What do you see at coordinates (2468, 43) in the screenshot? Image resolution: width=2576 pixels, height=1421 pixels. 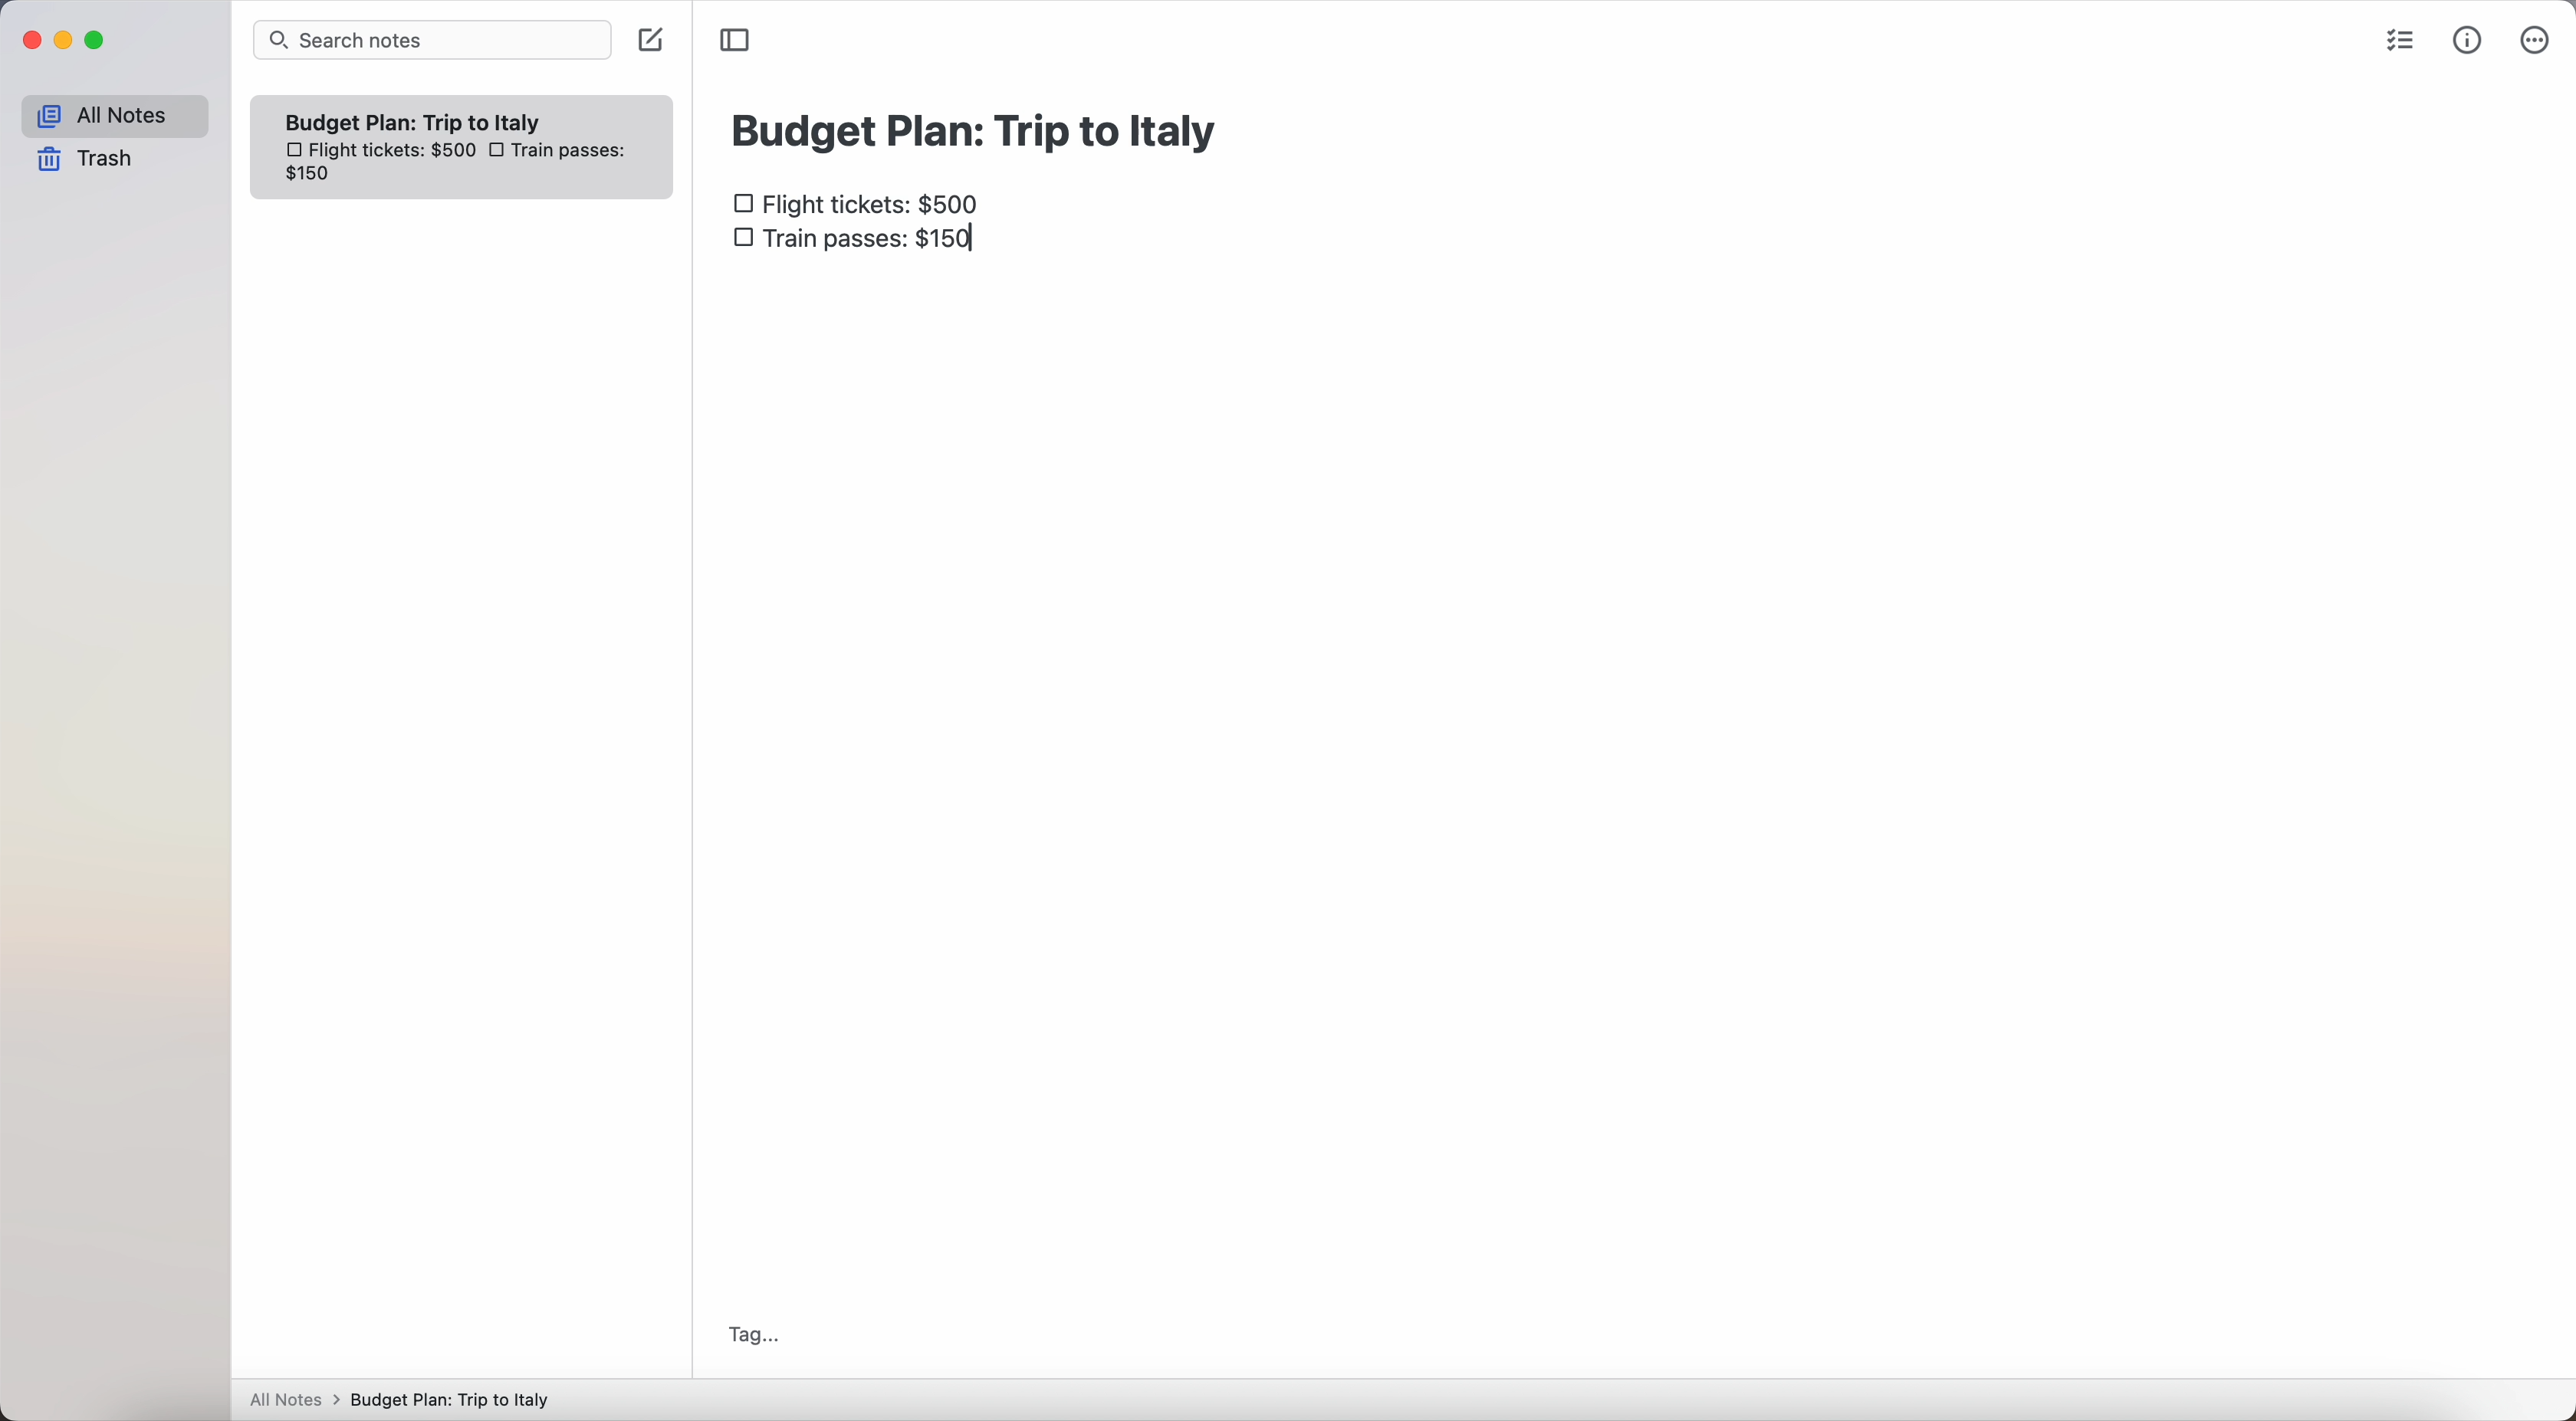 I see `metrics` at bounding box center [2468, 43].